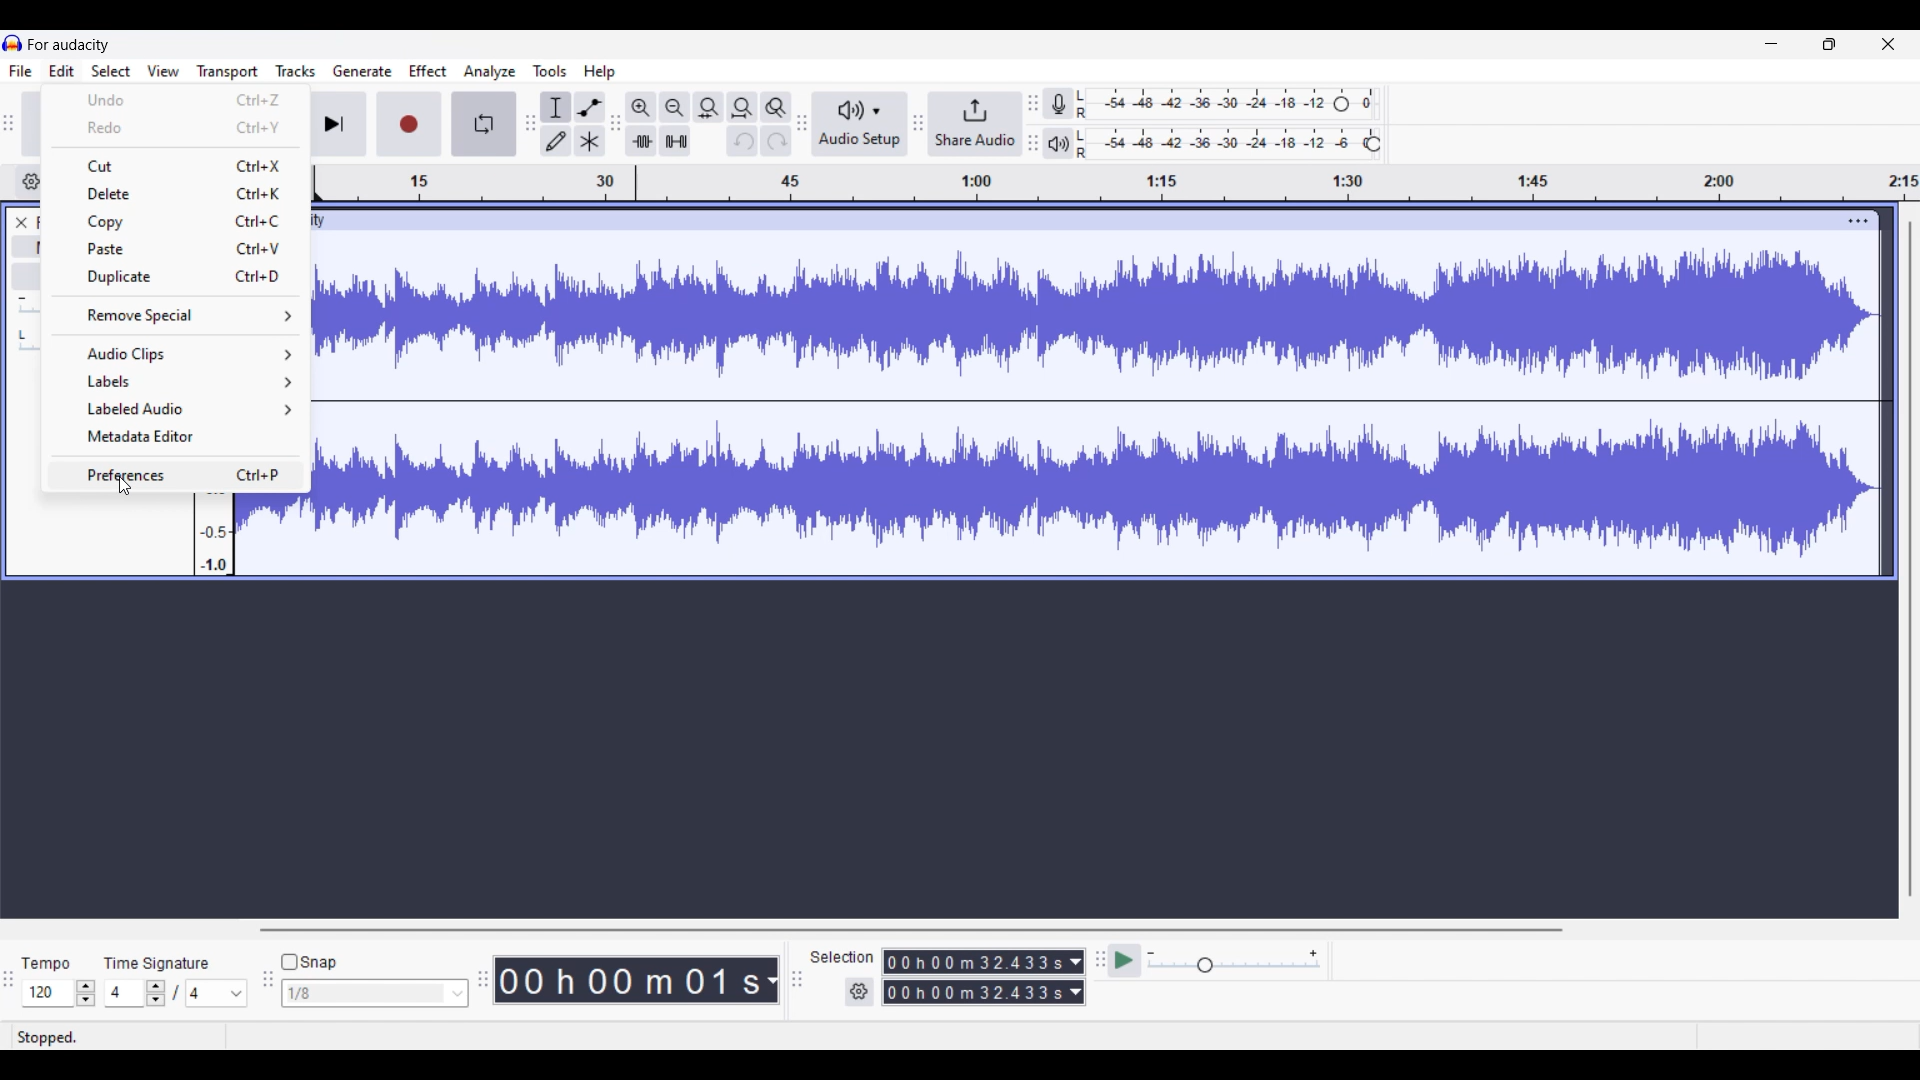  What do you see at coordinates (556, 140) in the screenshot?
I see `Draw tool` at bounding box center [556, 140].